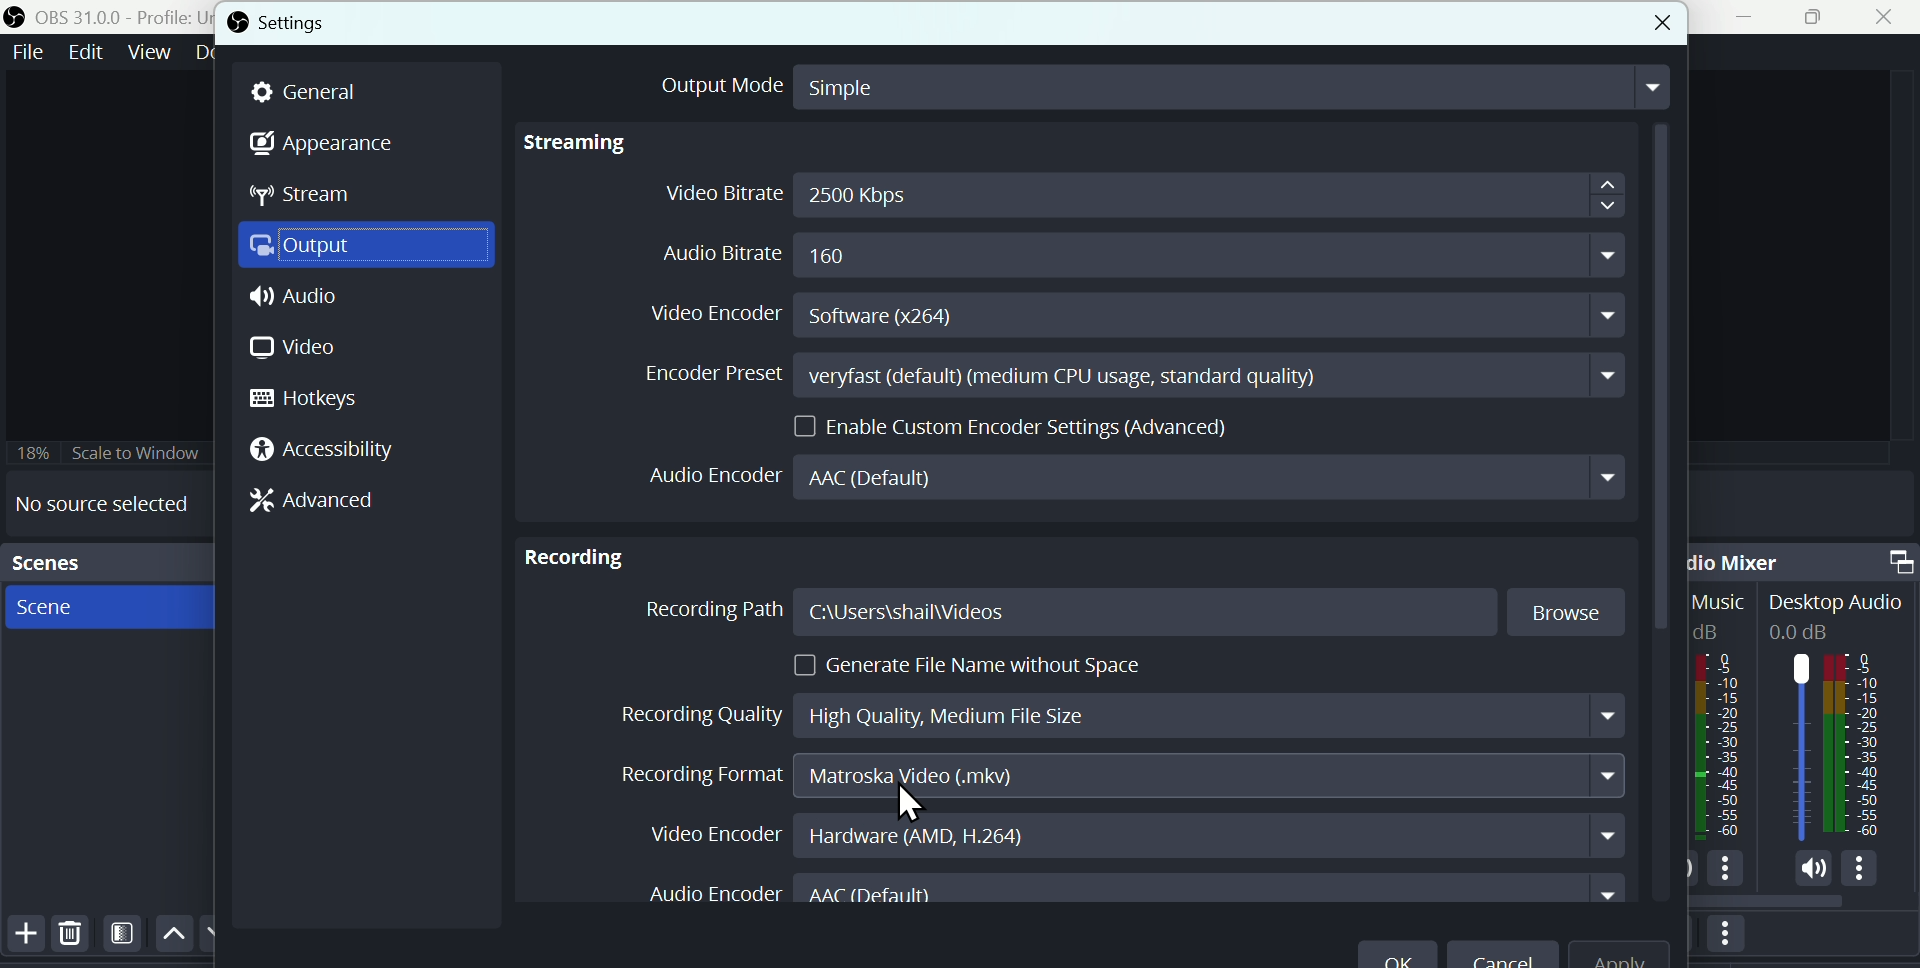  What do you see at coordinates (929, 664) in the screenshot?
I see `generate file name without space` at bounding box center [929, 664].